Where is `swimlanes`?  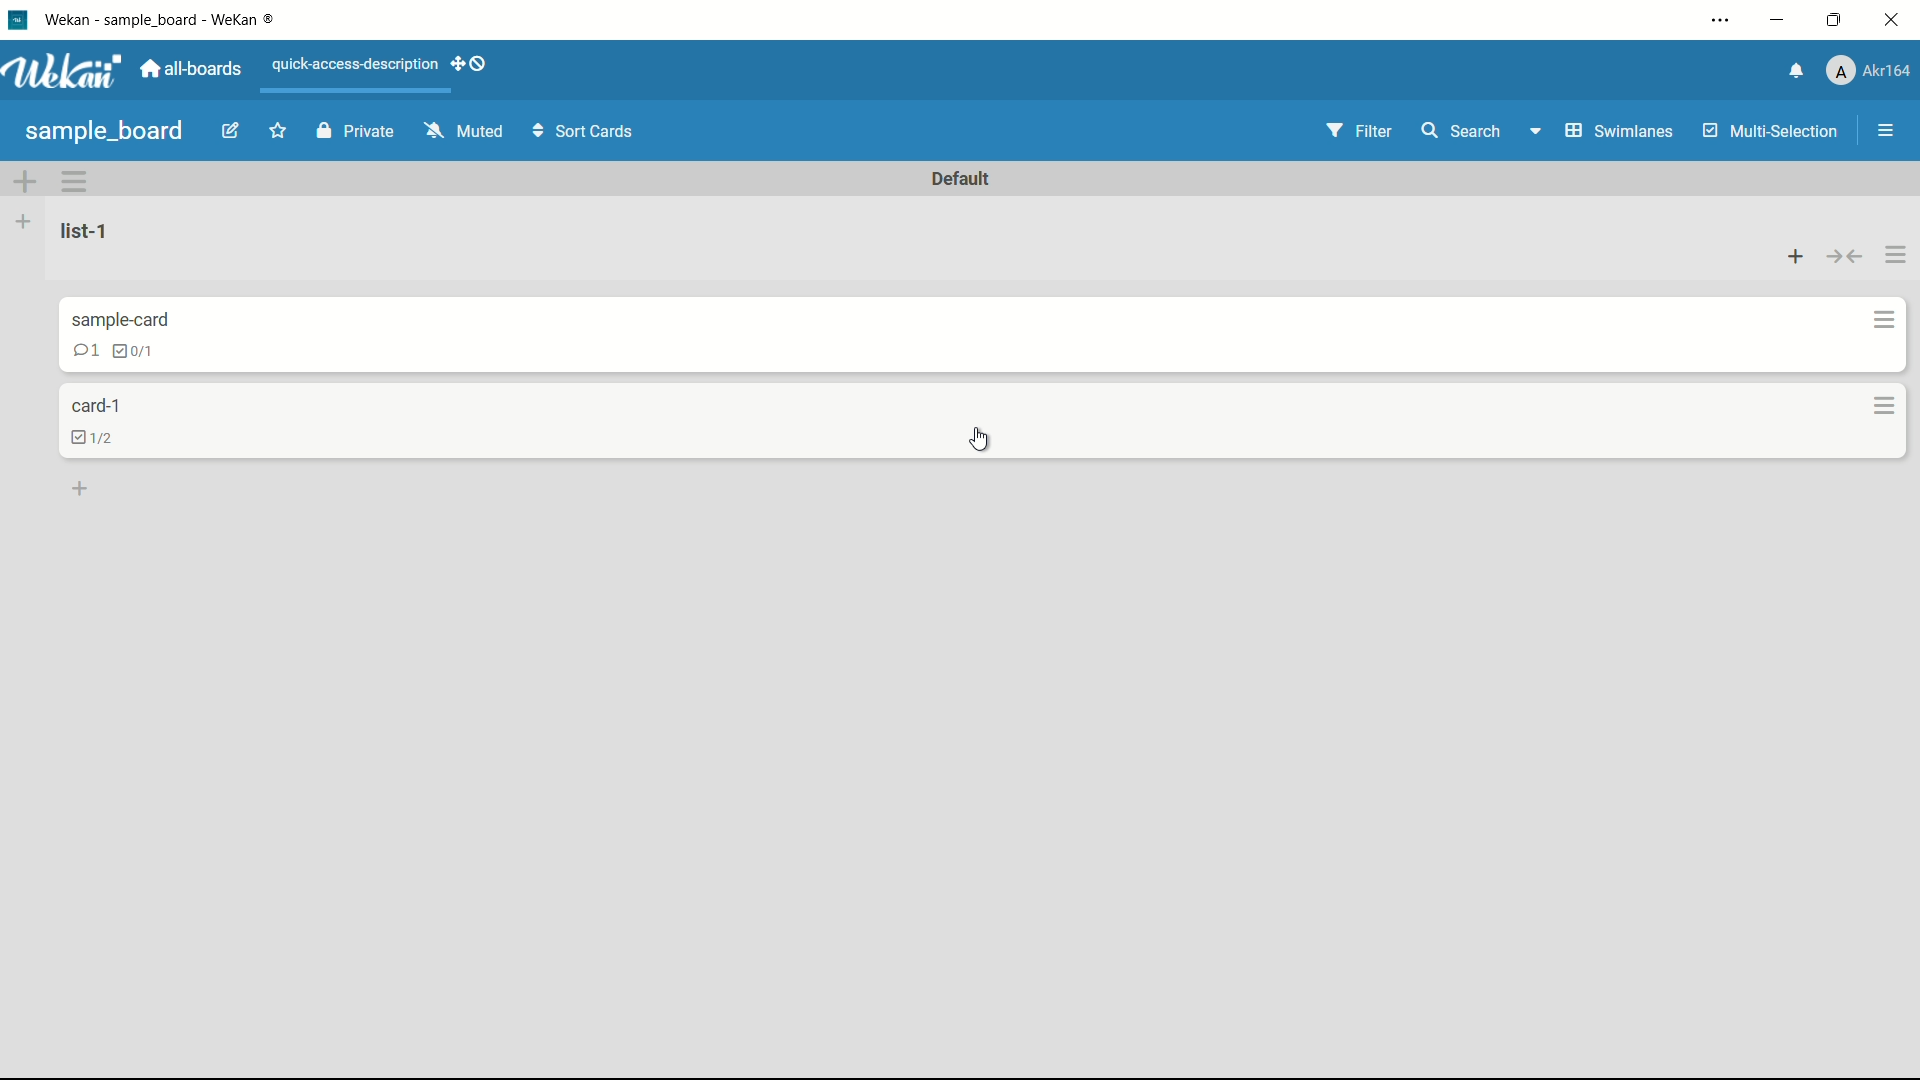
swimlanes is located at coordinates (1598, 133).